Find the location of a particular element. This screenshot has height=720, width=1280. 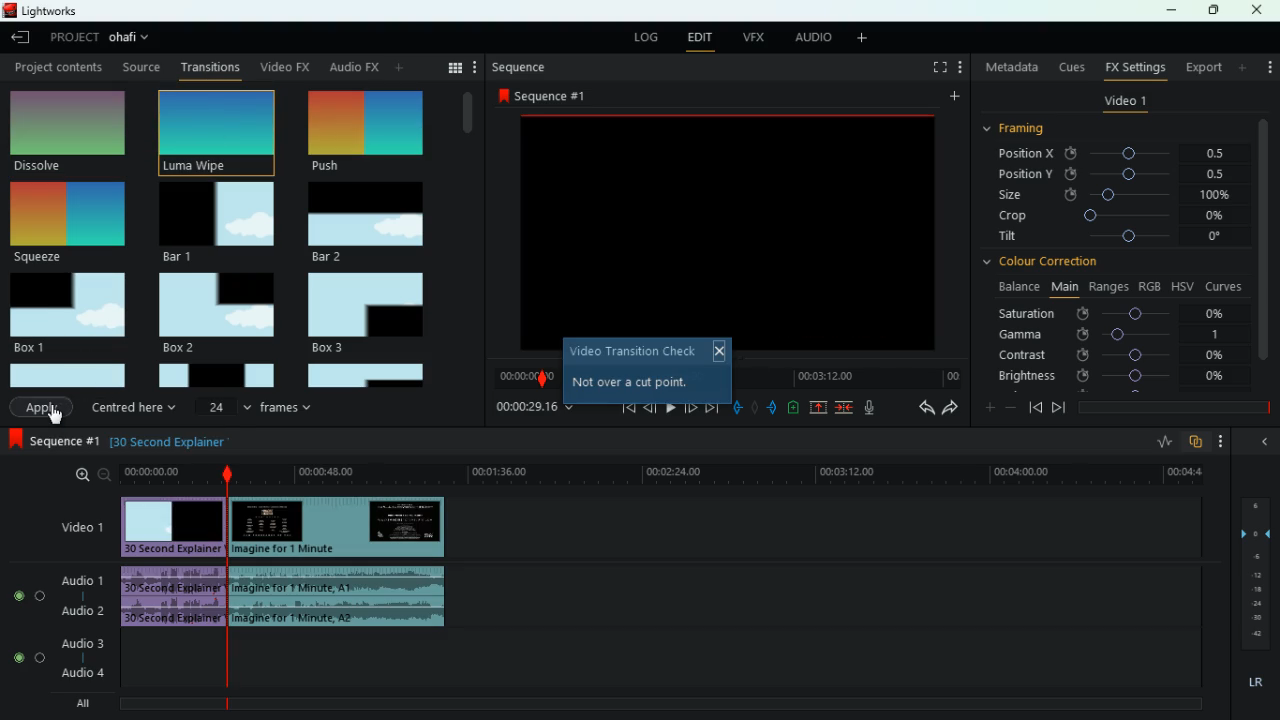

zoom is located at coordinates (90, 475).